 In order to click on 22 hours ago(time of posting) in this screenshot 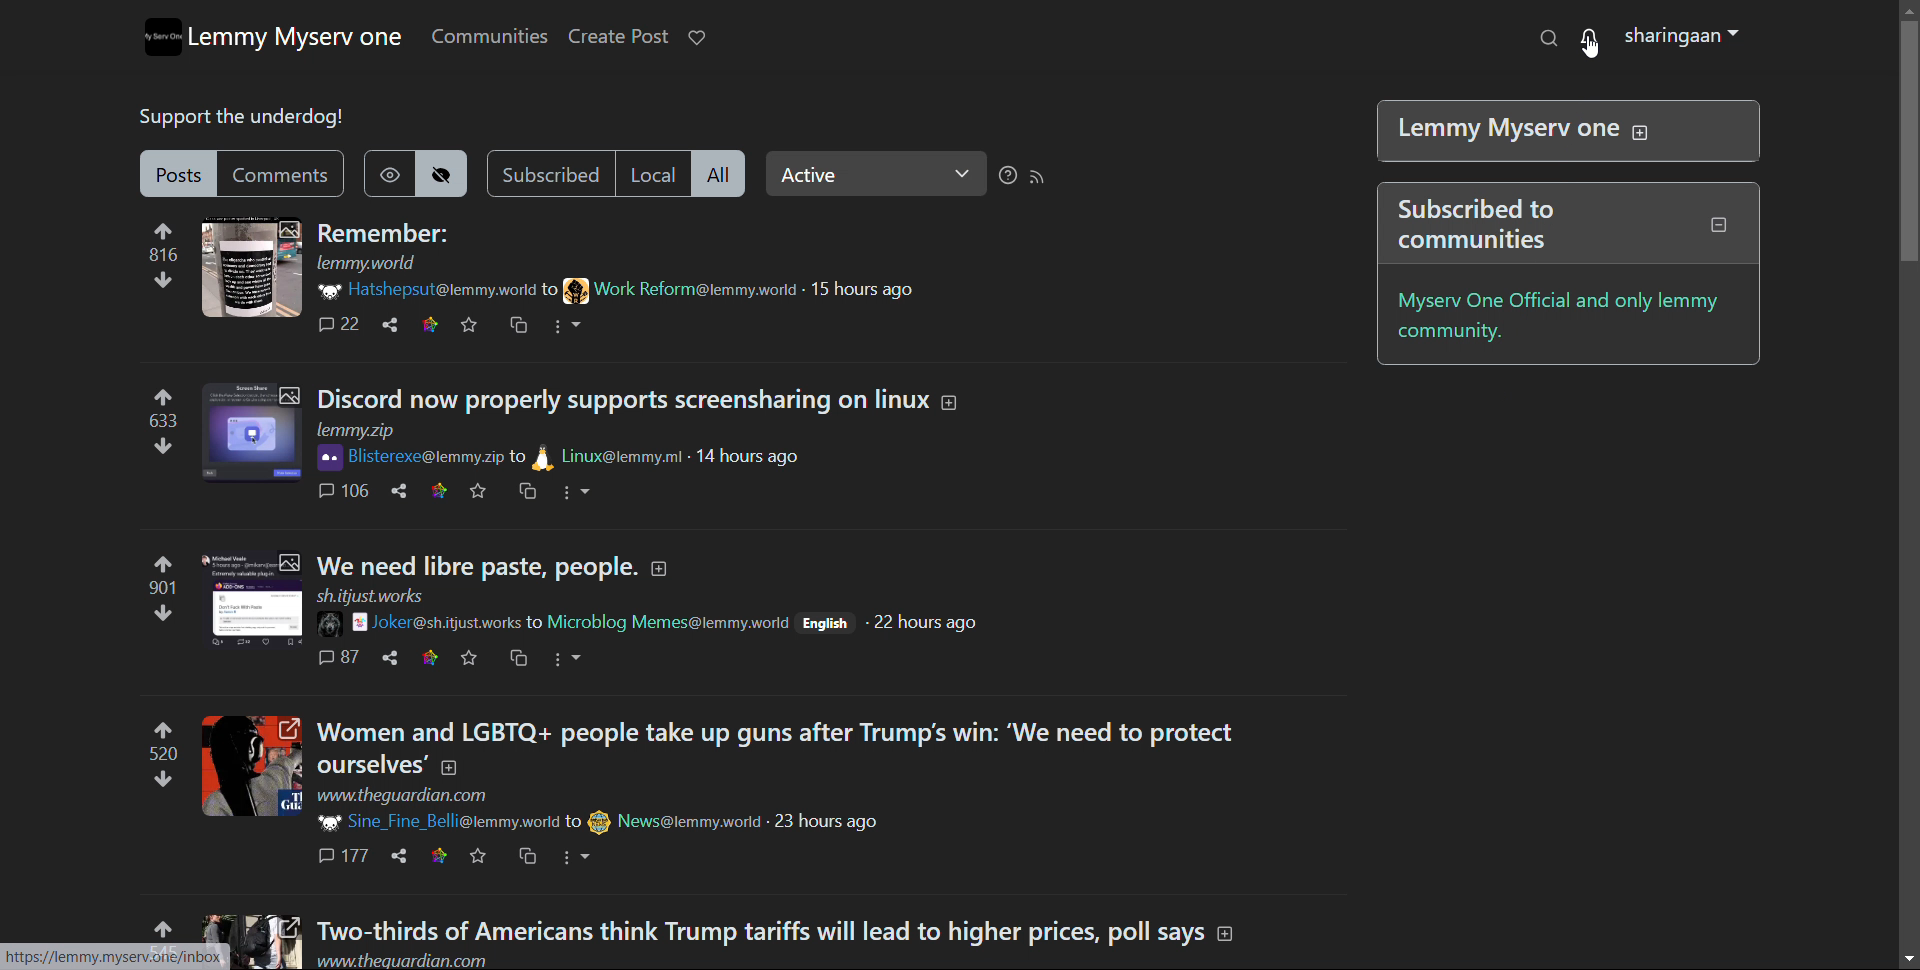, I will do `click(923, 624)`.